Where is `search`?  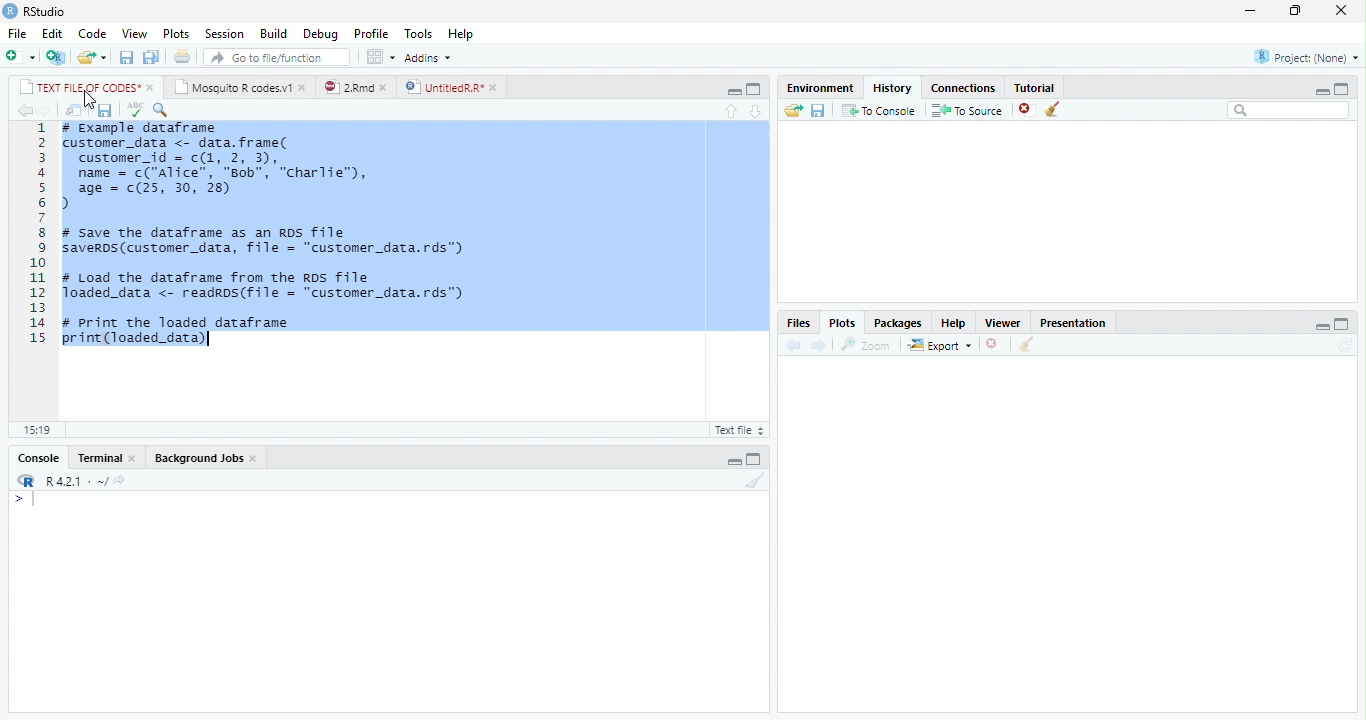
search is located at coordinates (1289, 110).